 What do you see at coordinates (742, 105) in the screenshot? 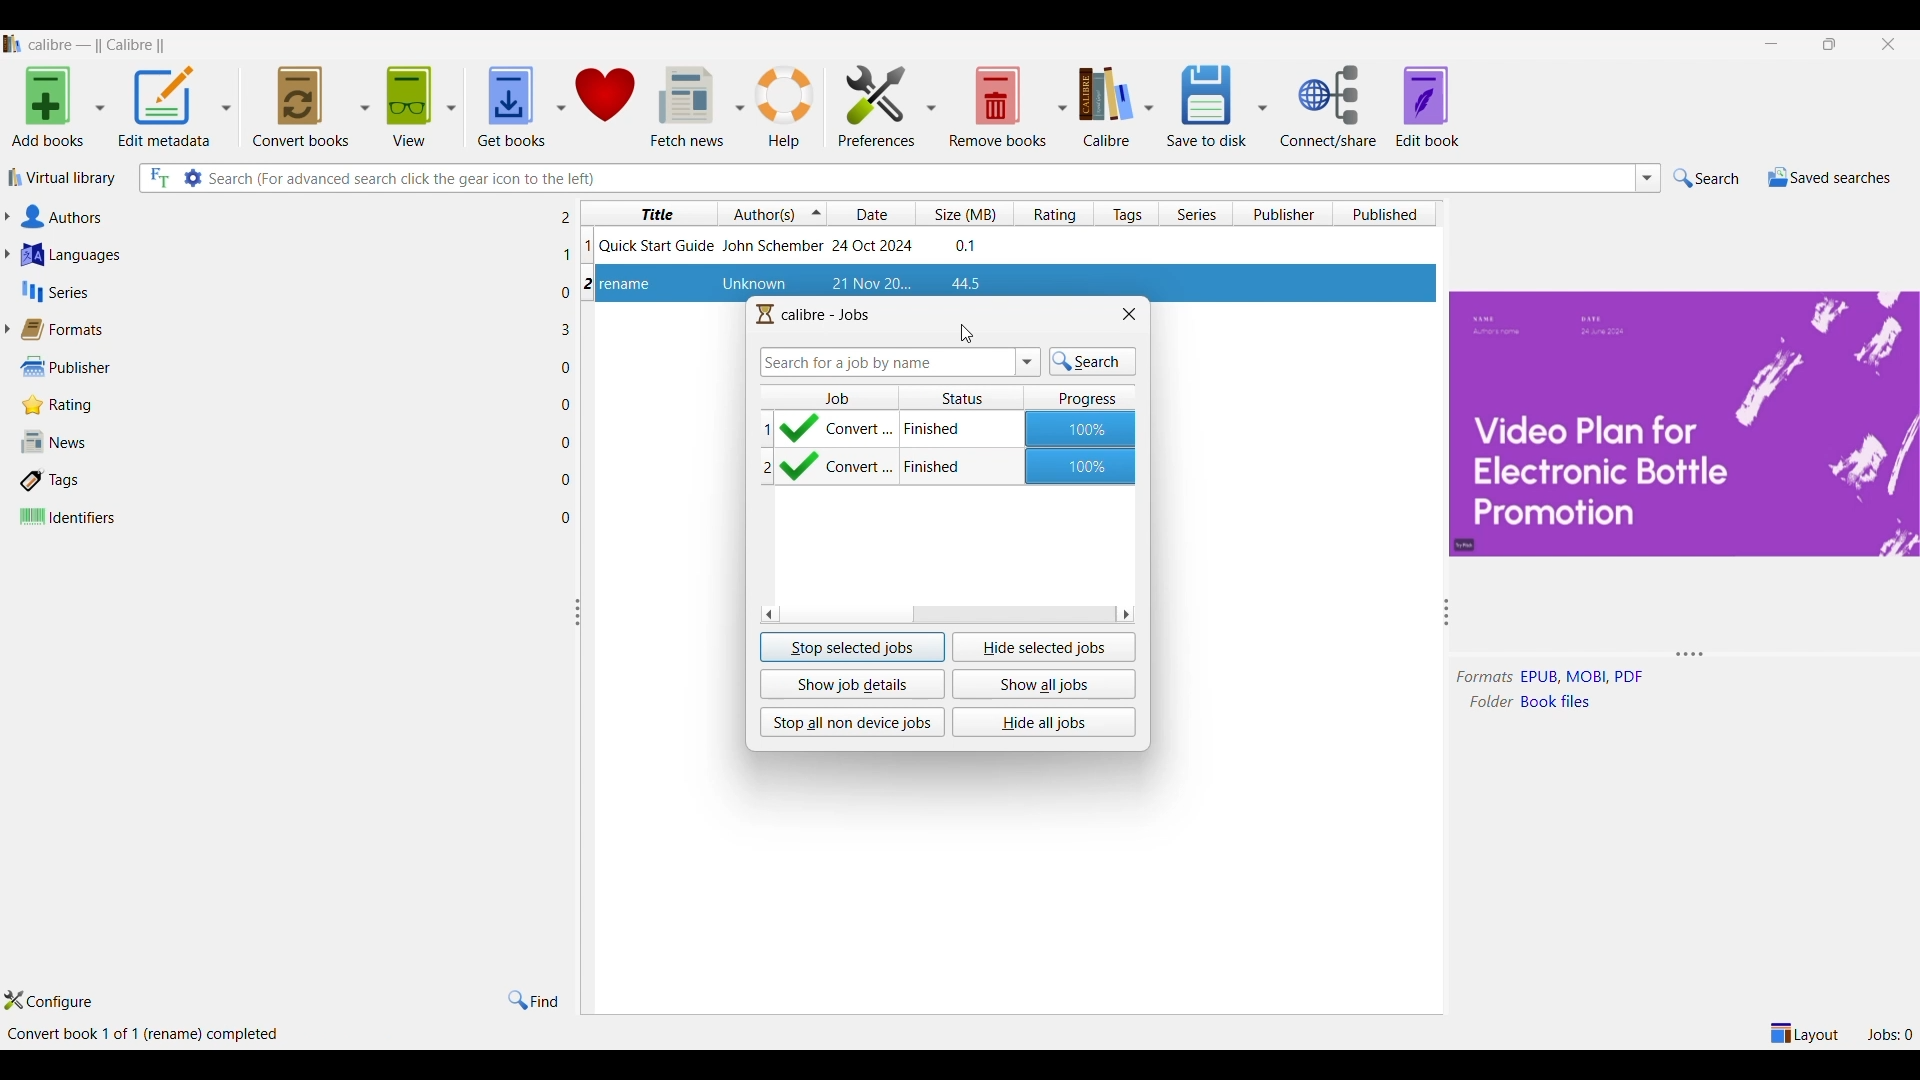
I see `Fetch news options` at bounding box center [742, 105].